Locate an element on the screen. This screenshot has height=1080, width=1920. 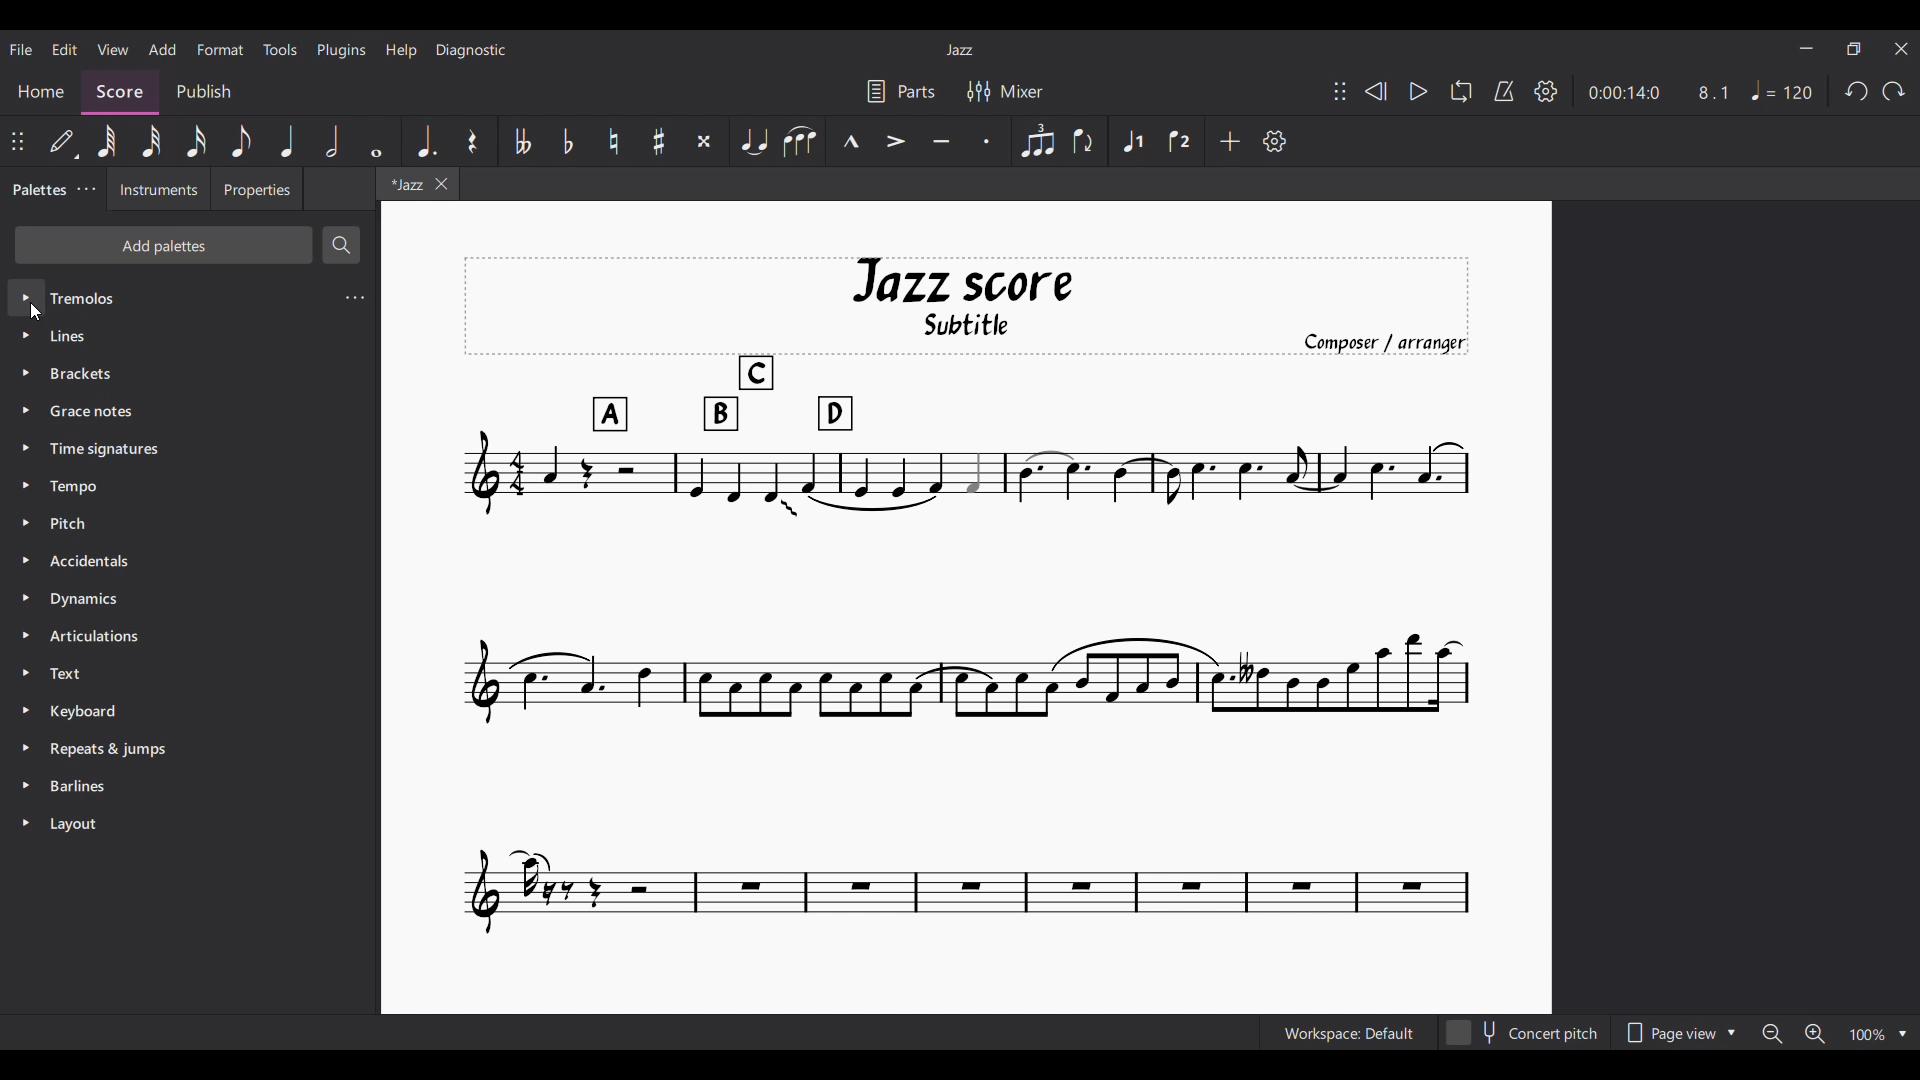
Accent is located at coordinates (895, 141).